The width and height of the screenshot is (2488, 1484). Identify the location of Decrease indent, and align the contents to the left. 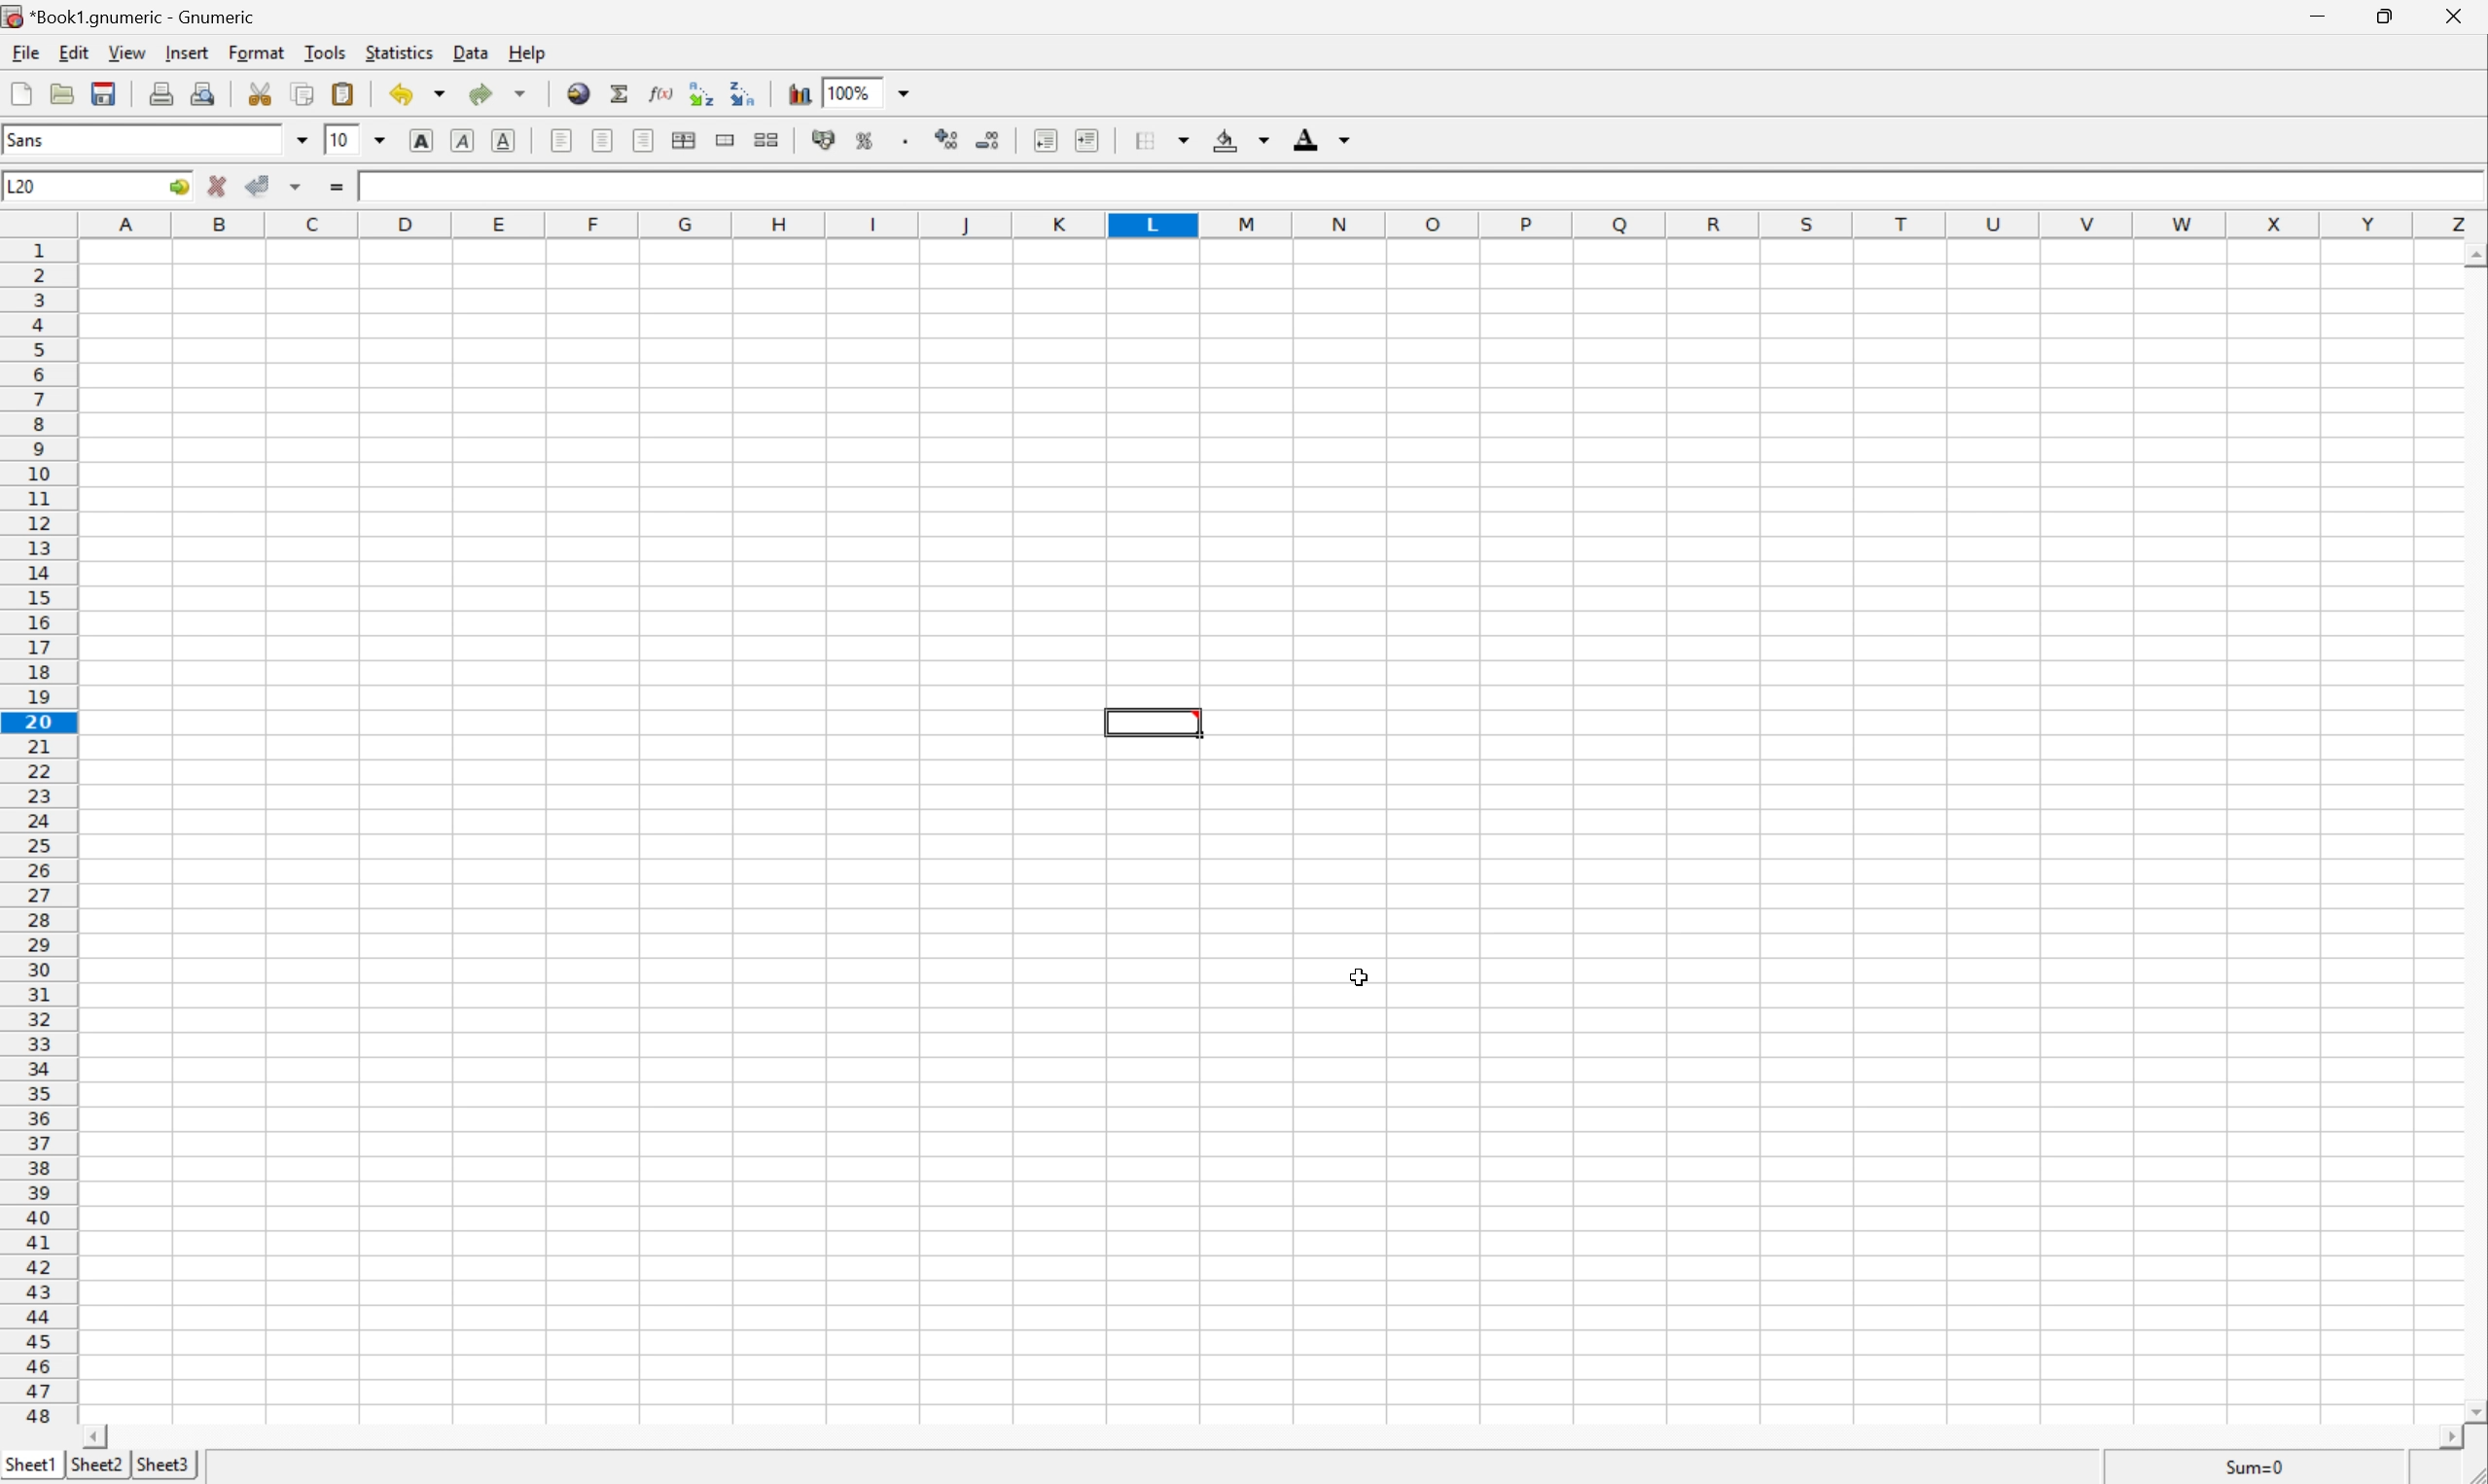
(1044, 140).